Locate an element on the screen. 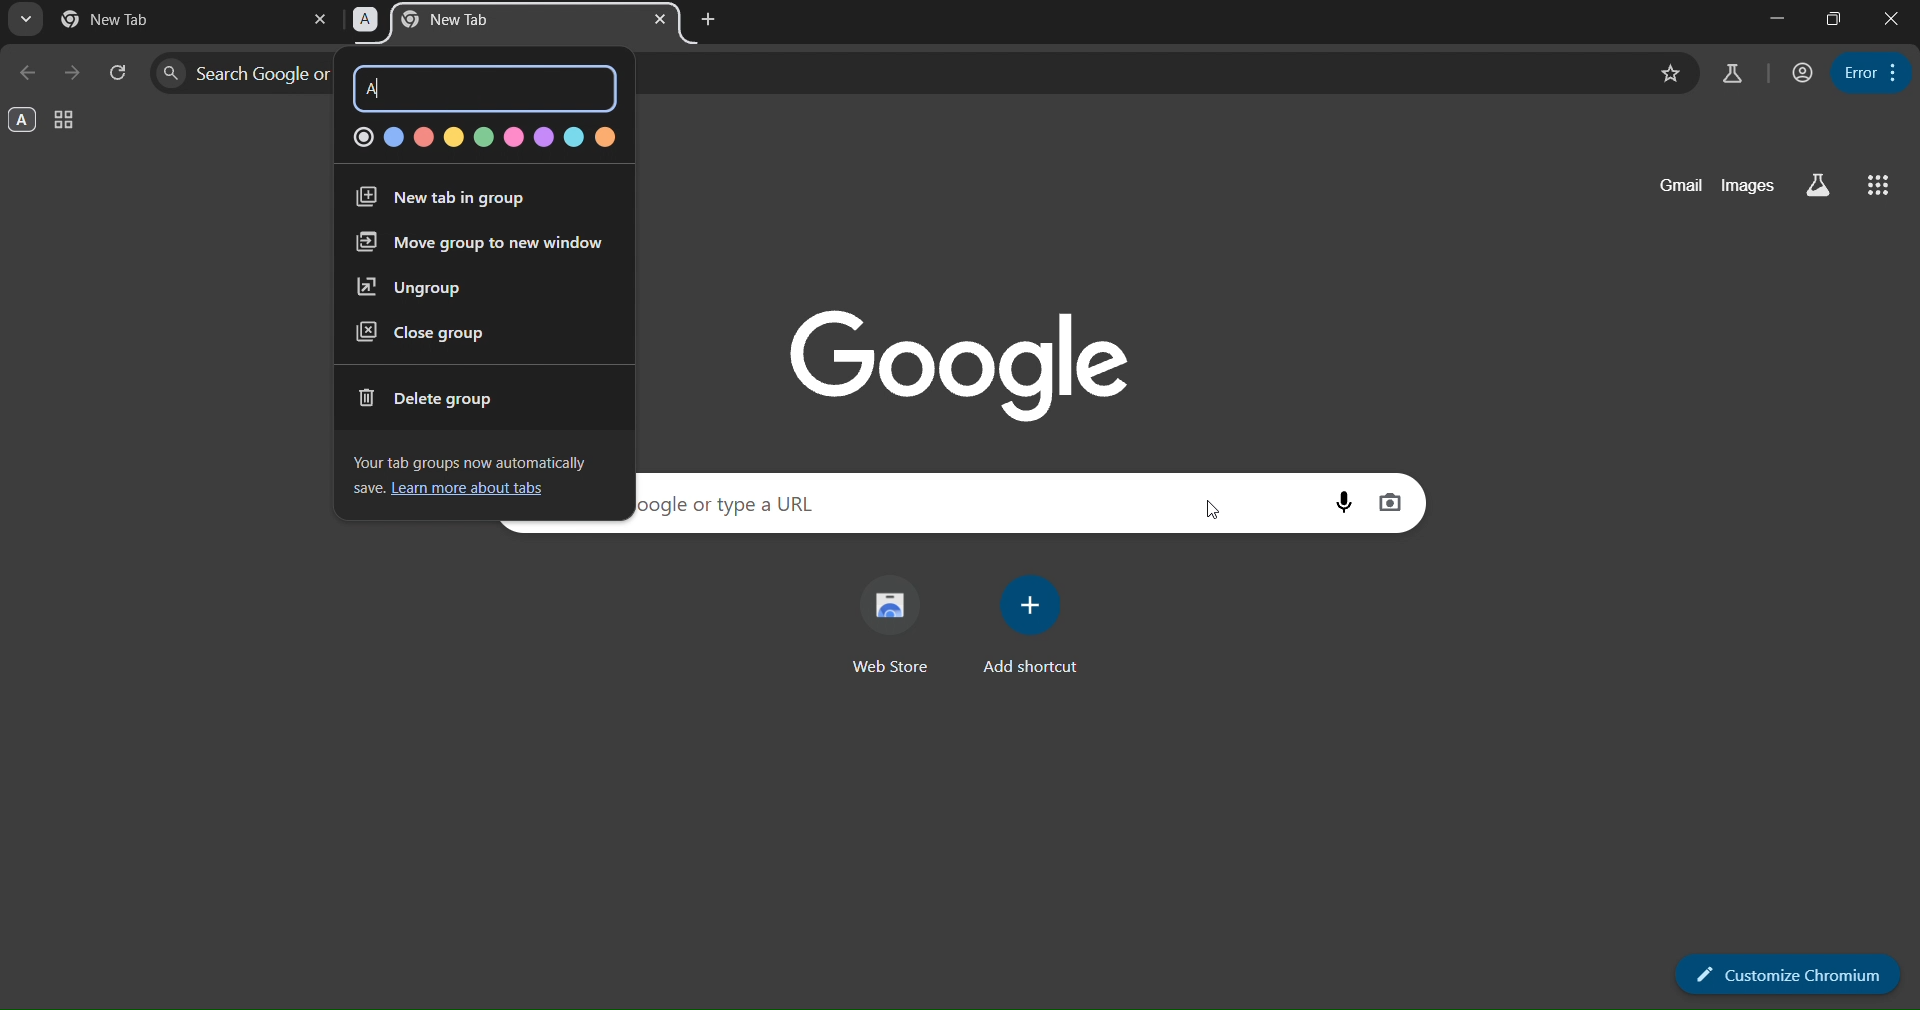 This screenshot has height=1010, width=1920. current page is located at coordinates (124, 19).